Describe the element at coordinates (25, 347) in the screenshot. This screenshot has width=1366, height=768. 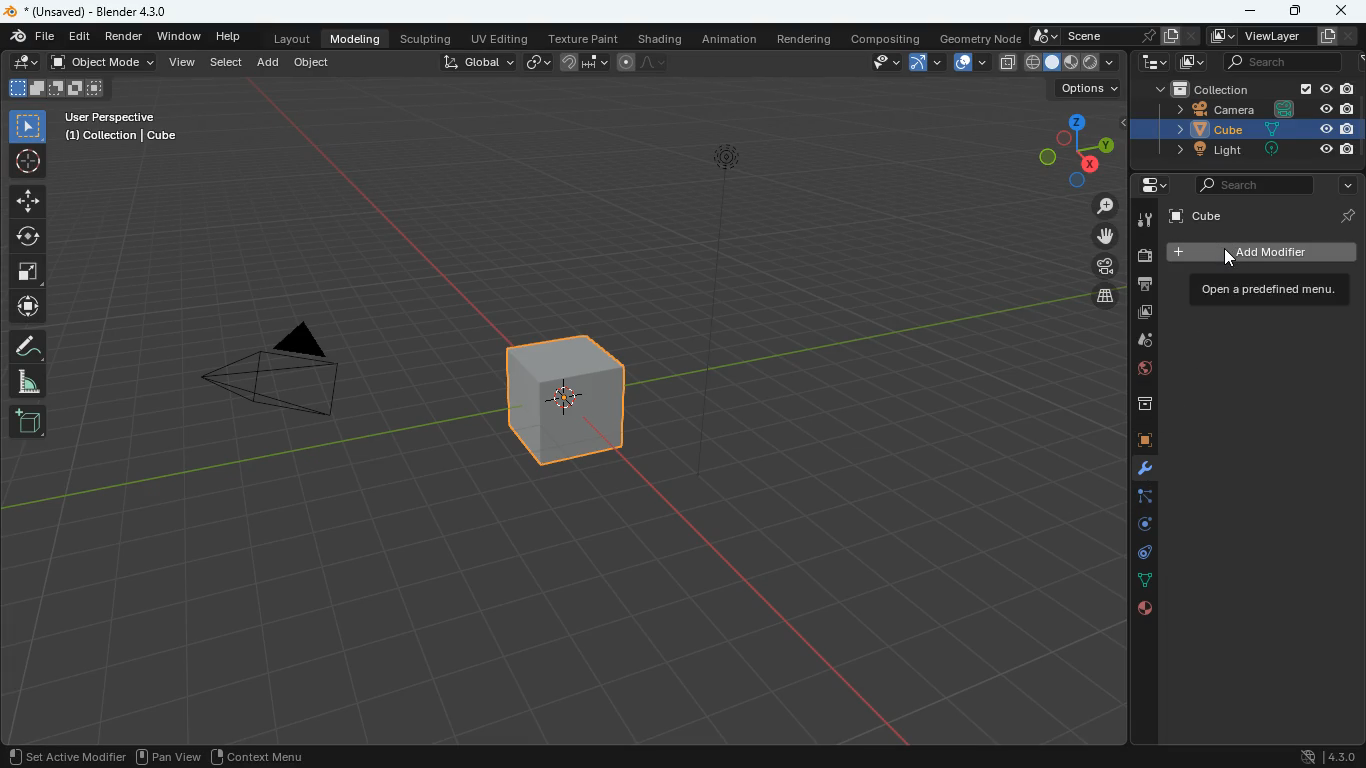
I see `draw` at that location.